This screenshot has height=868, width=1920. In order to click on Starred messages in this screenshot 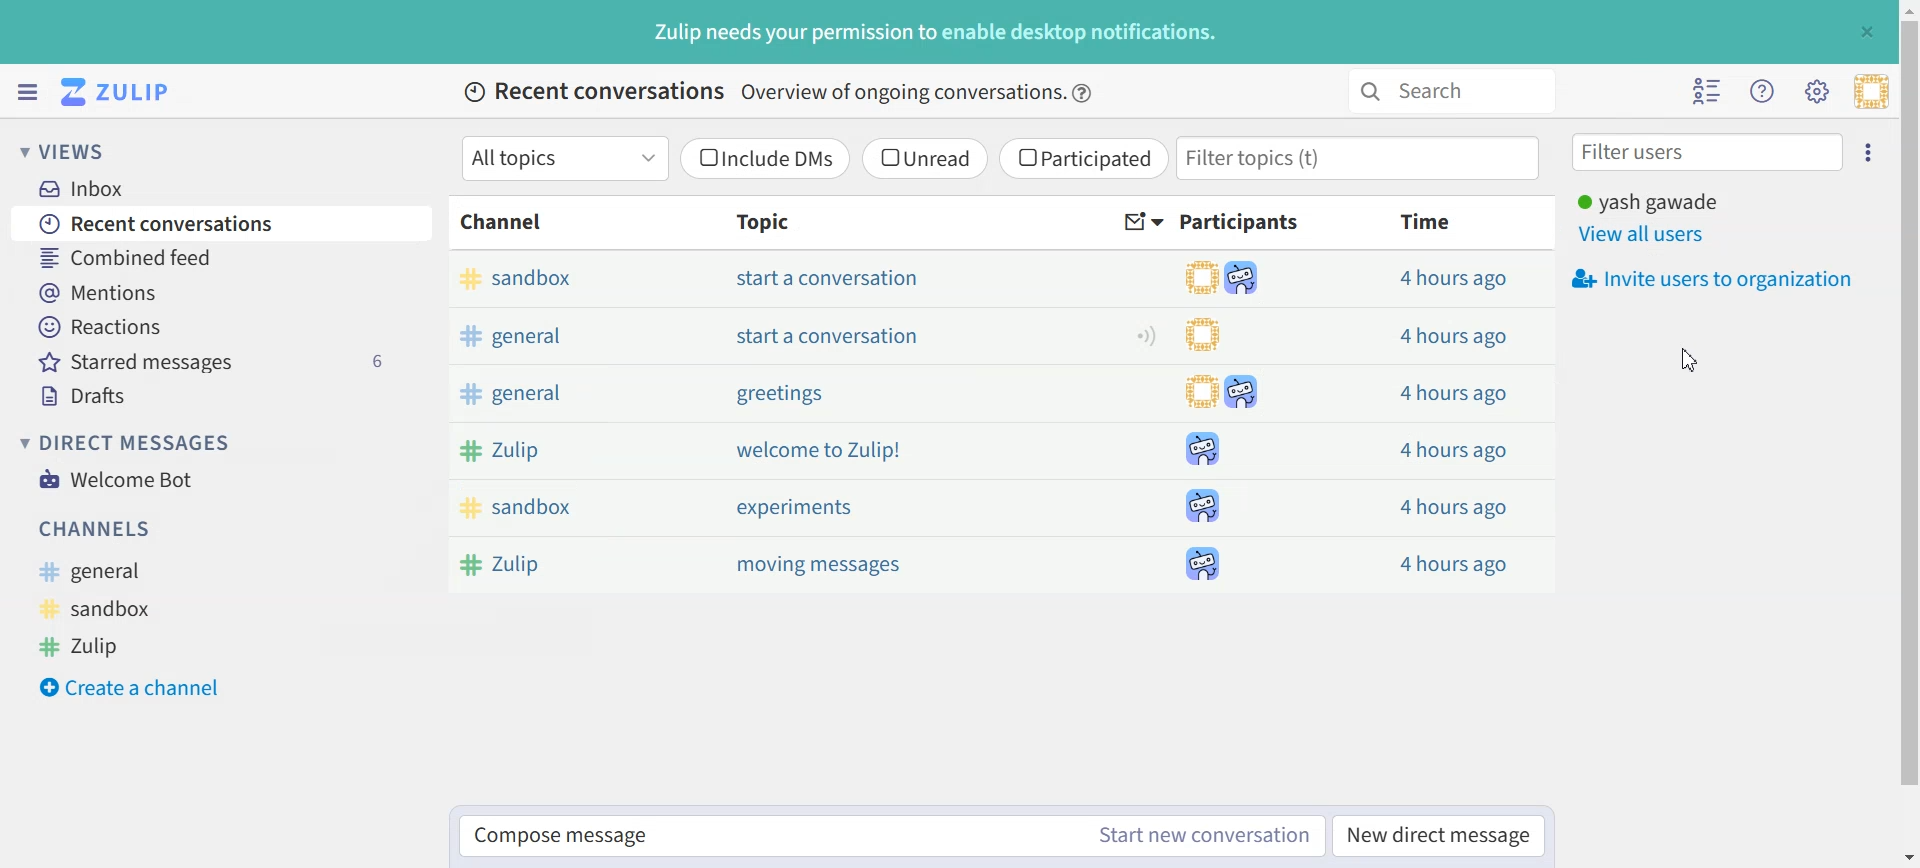, I will do `click(225, 361)`.